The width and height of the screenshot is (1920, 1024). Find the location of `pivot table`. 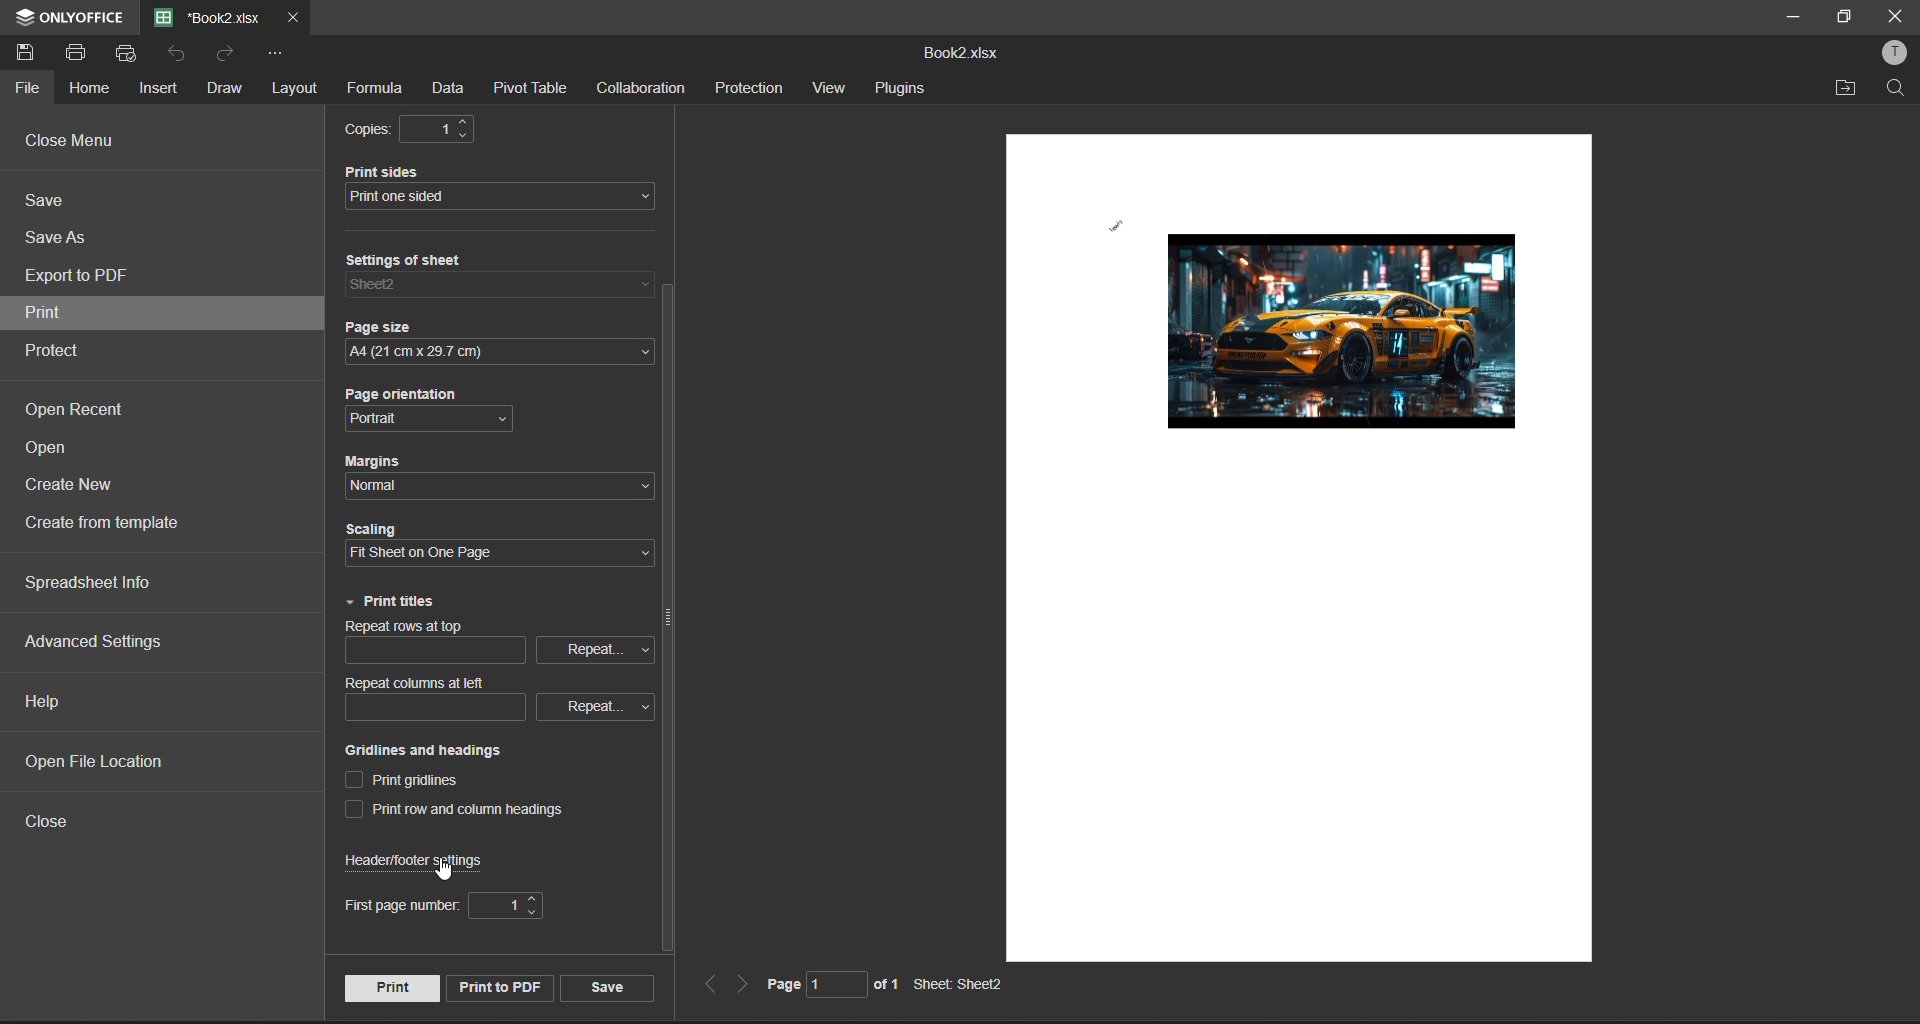

pivot table is located at coordinates (532, 91).